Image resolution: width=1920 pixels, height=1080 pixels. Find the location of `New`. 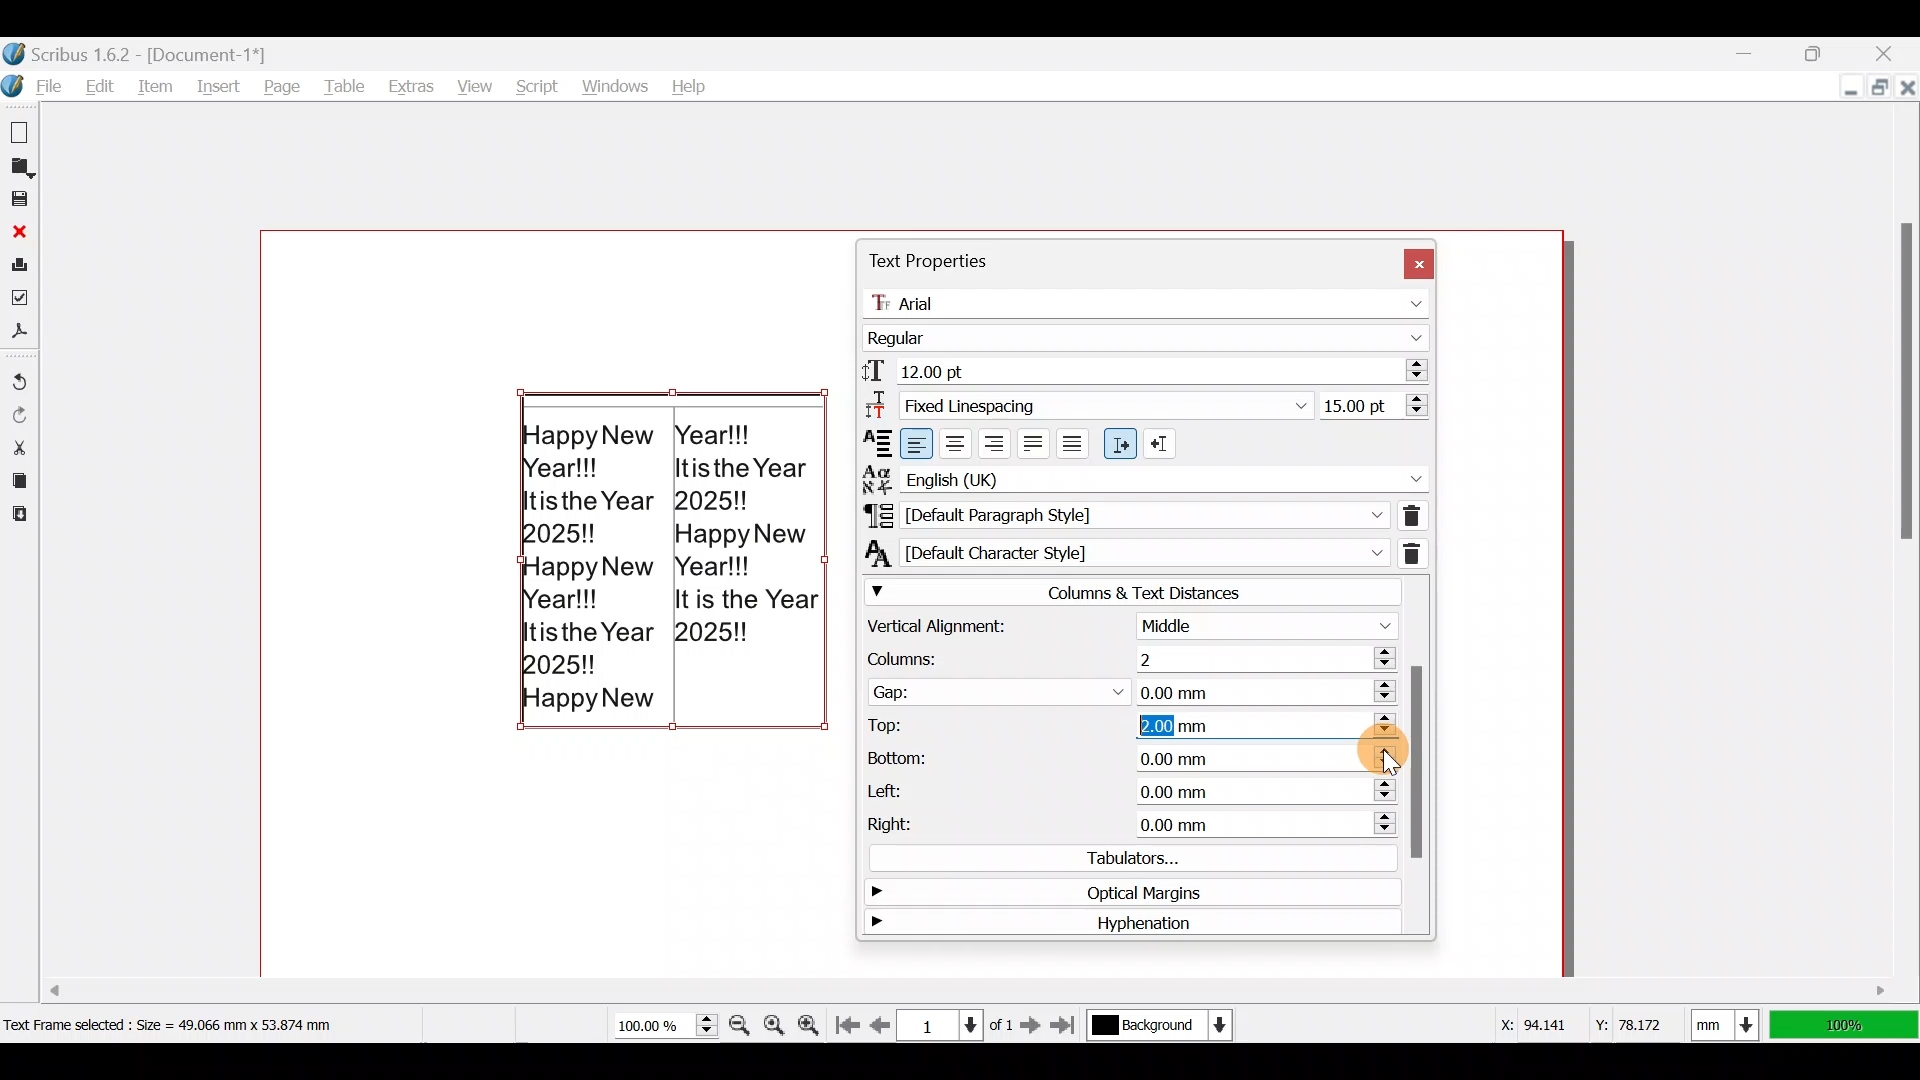

New is located at coordinates (22, 131).